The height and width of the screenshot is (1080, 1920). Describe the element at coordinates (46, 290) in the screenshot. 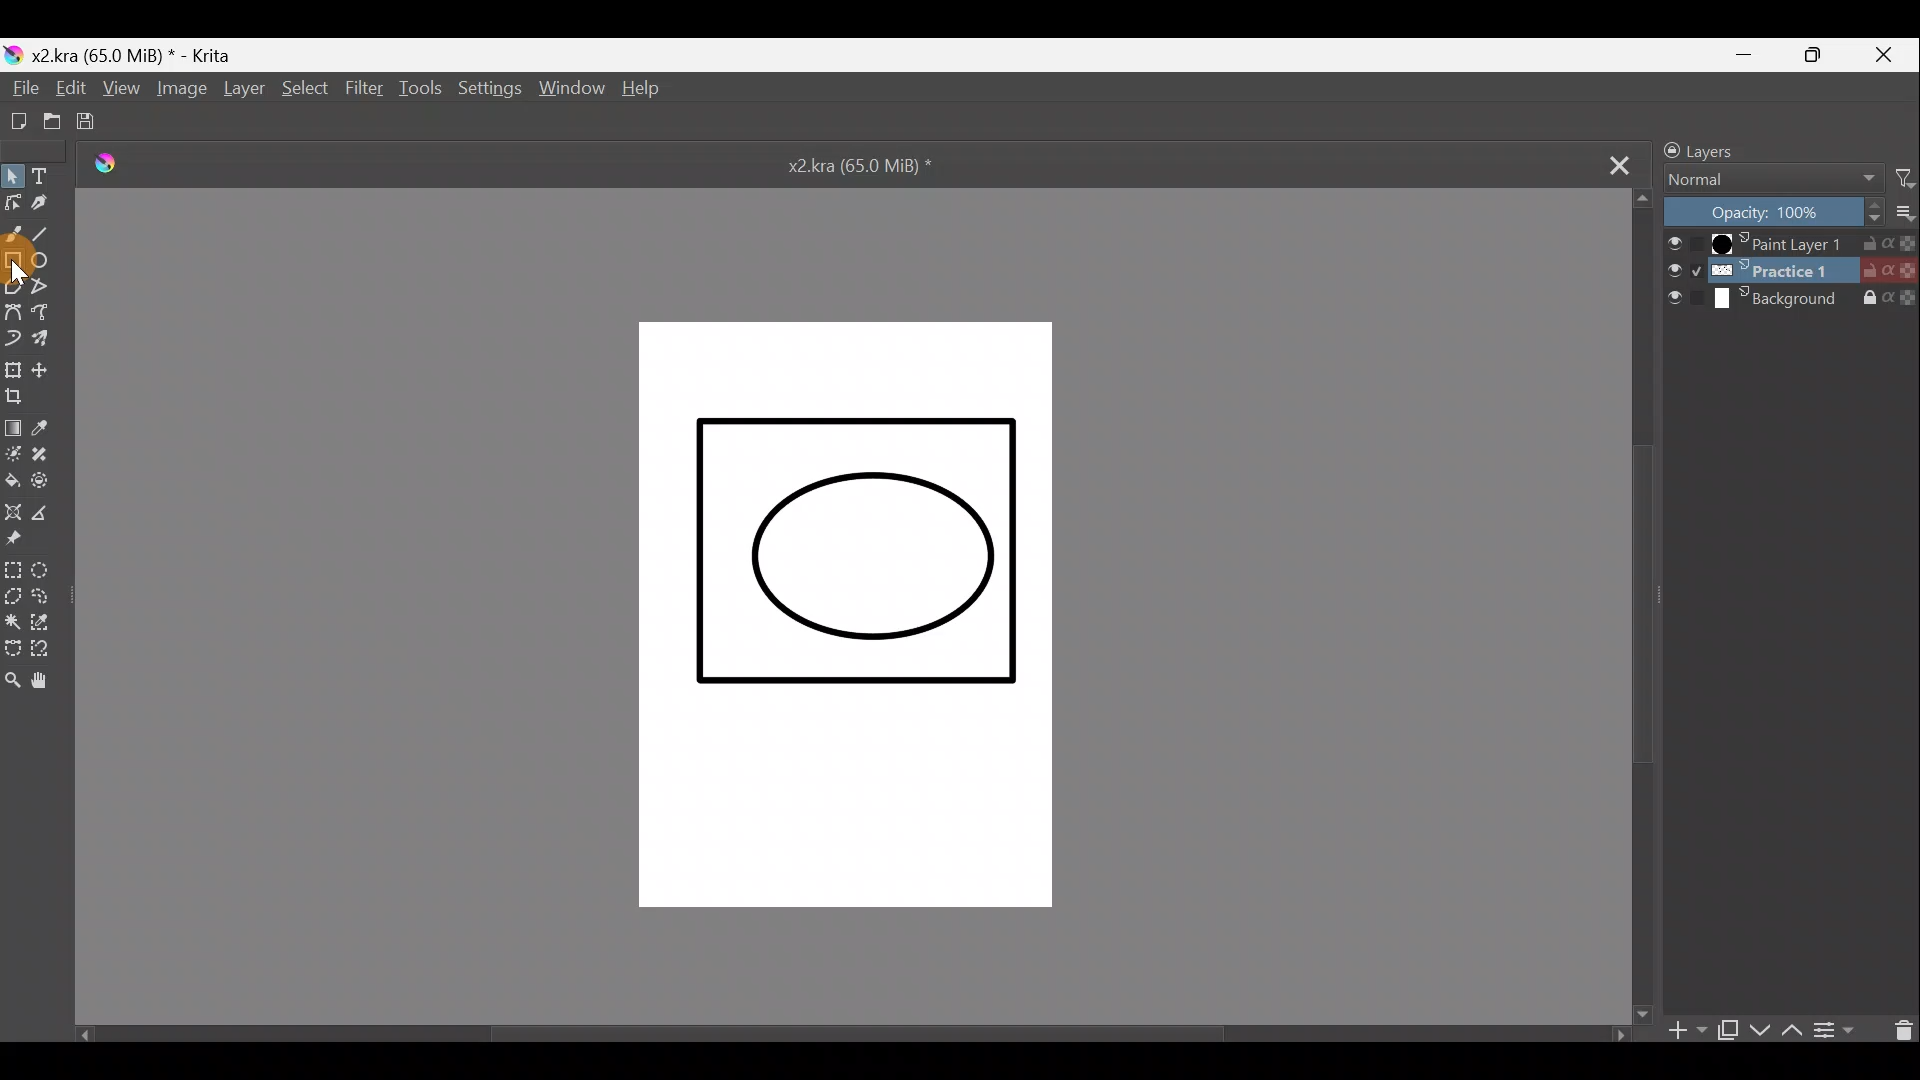

I see `Polyline tool` at that location.